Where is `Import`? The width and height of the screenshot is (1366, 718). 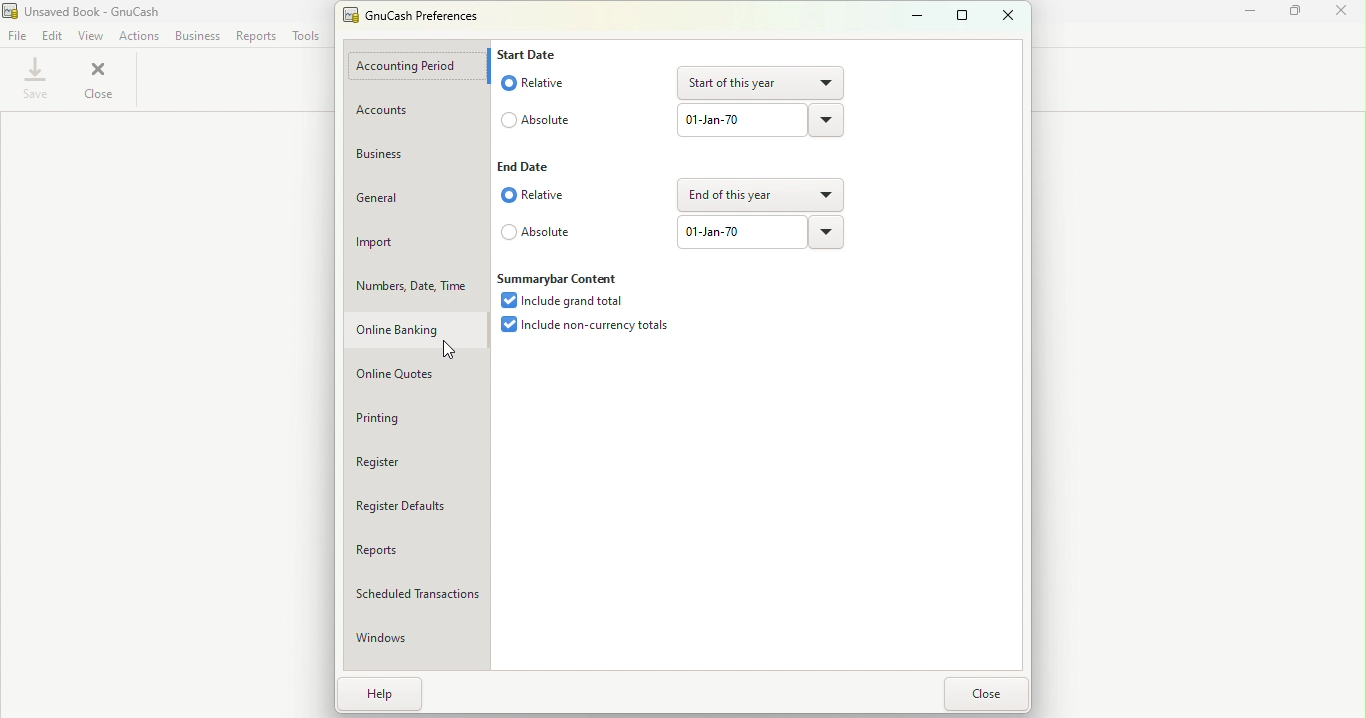
Import is located at coordinates (414, 246).